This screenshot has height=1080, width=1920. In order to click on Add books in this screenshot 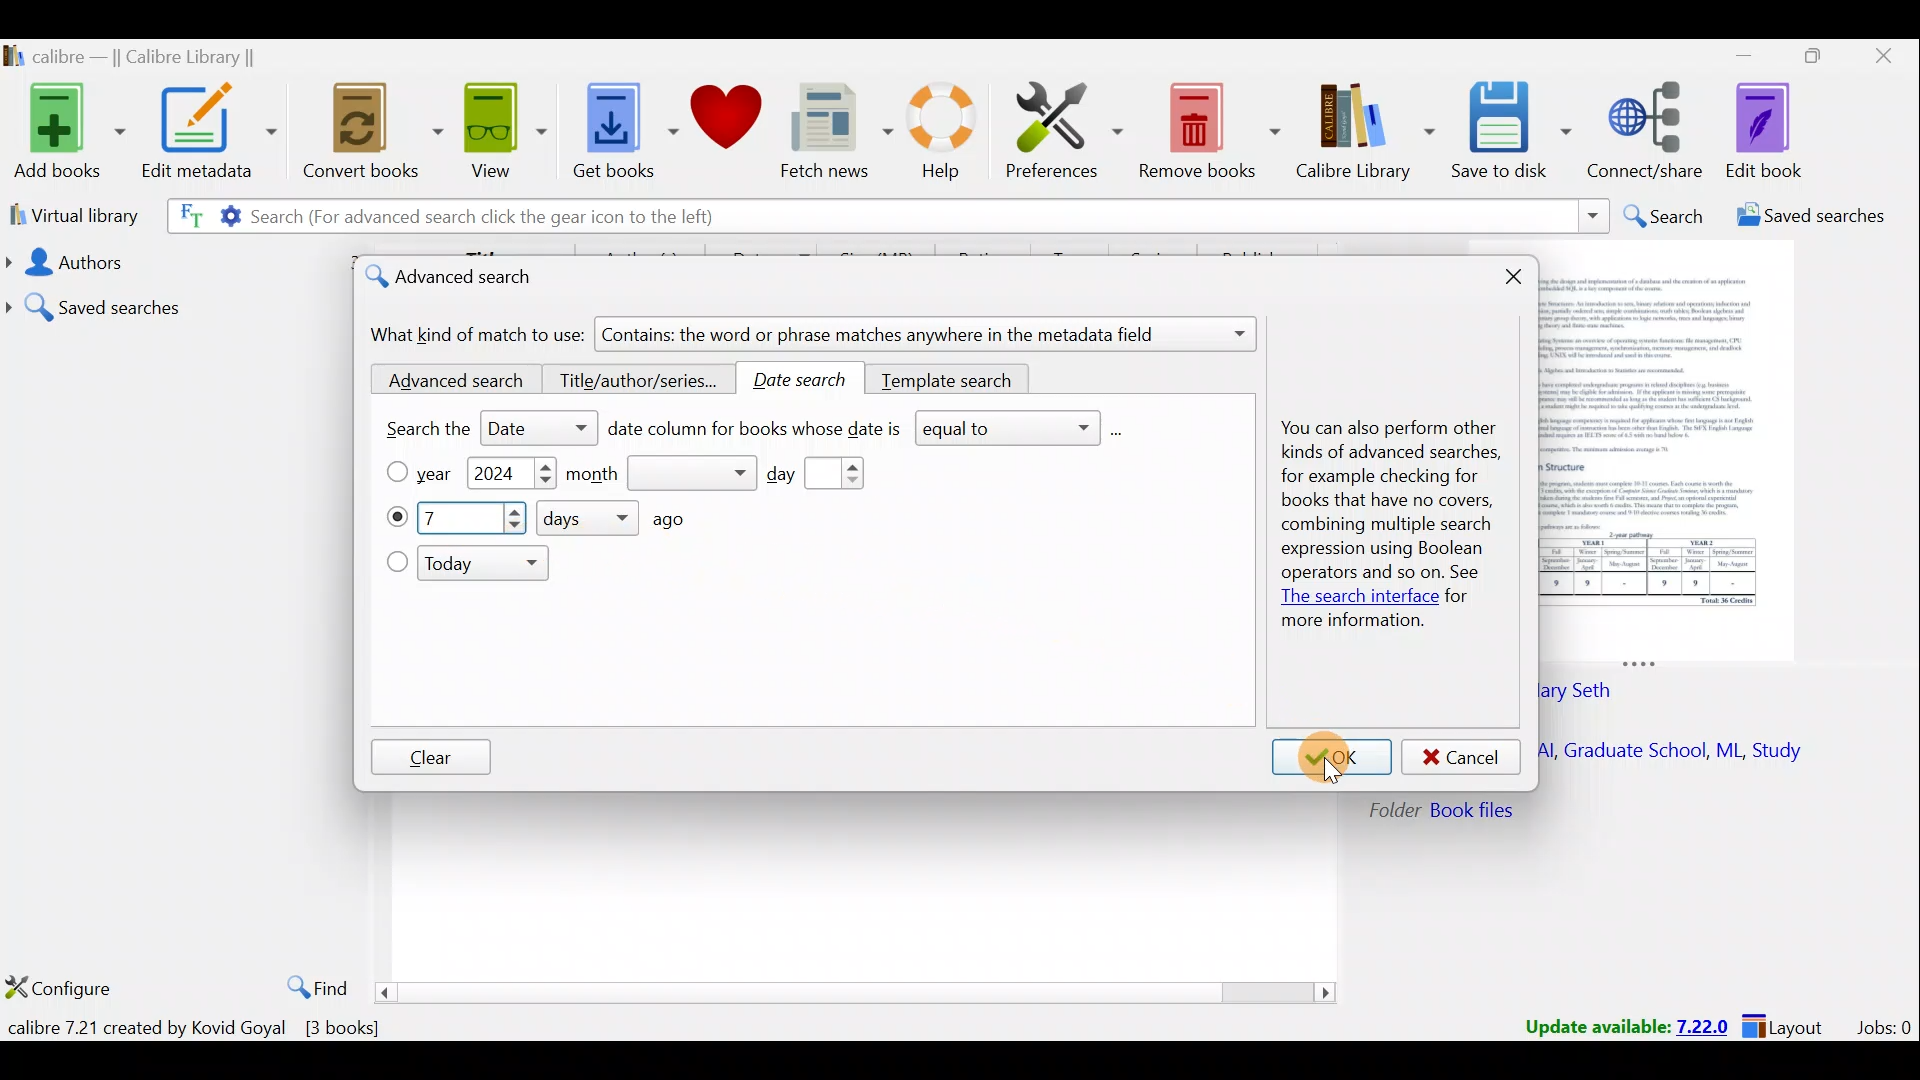, I will do `click(65, 128)`.